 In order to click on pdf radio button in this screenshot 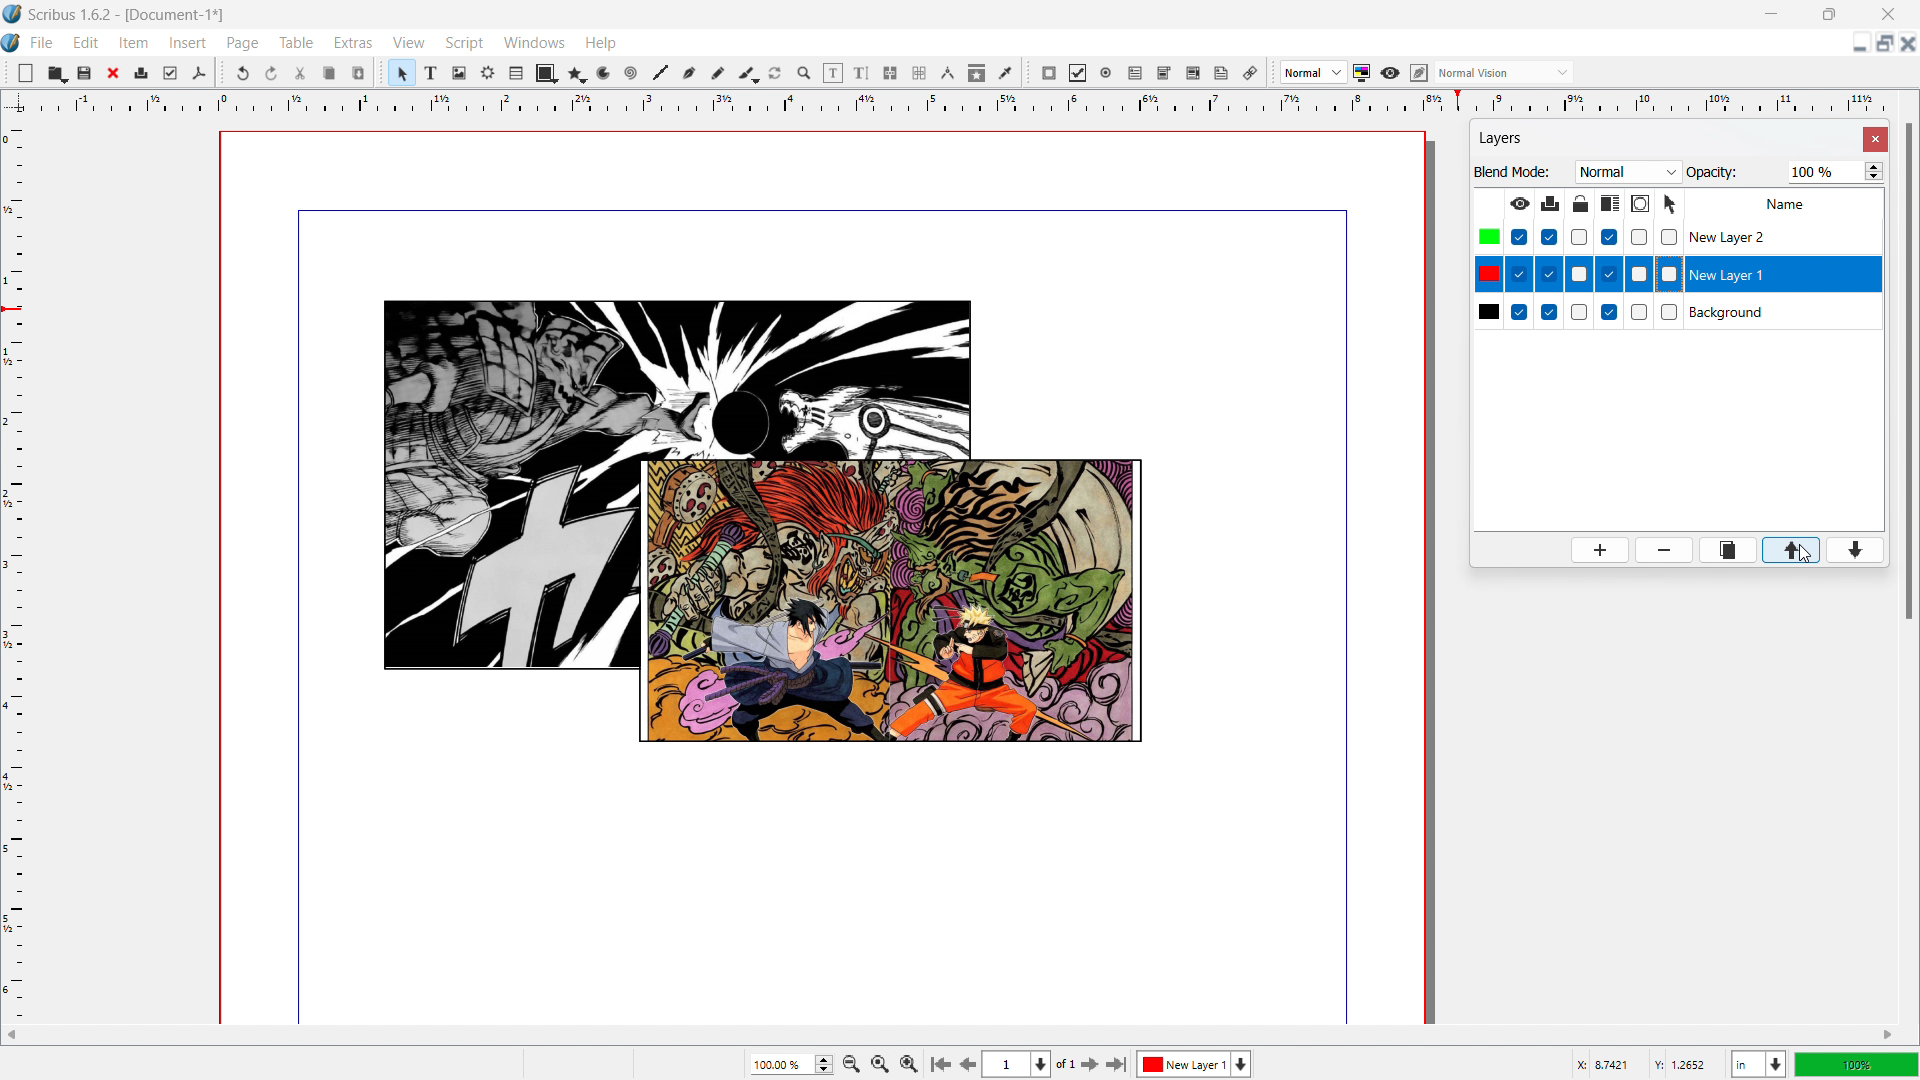, I will do `click(1107, 72)`.